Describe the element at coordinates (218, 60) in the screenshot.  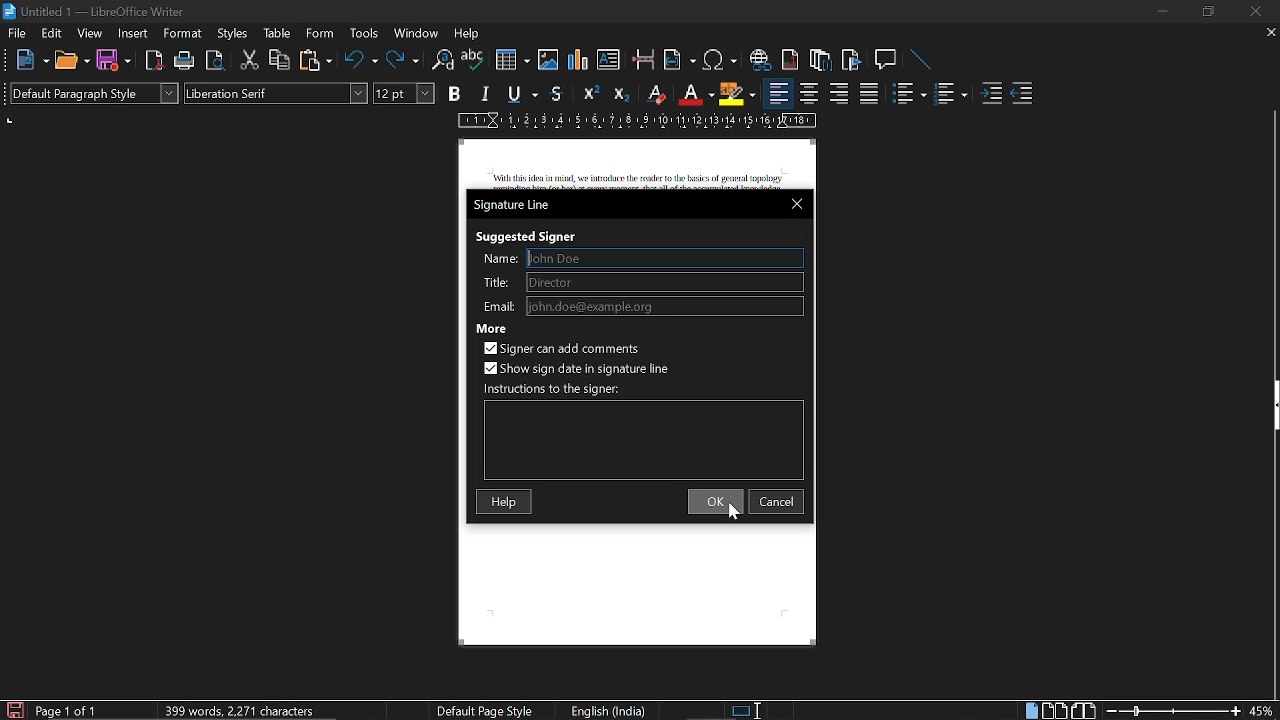
I see `toggle print preview` at that location.